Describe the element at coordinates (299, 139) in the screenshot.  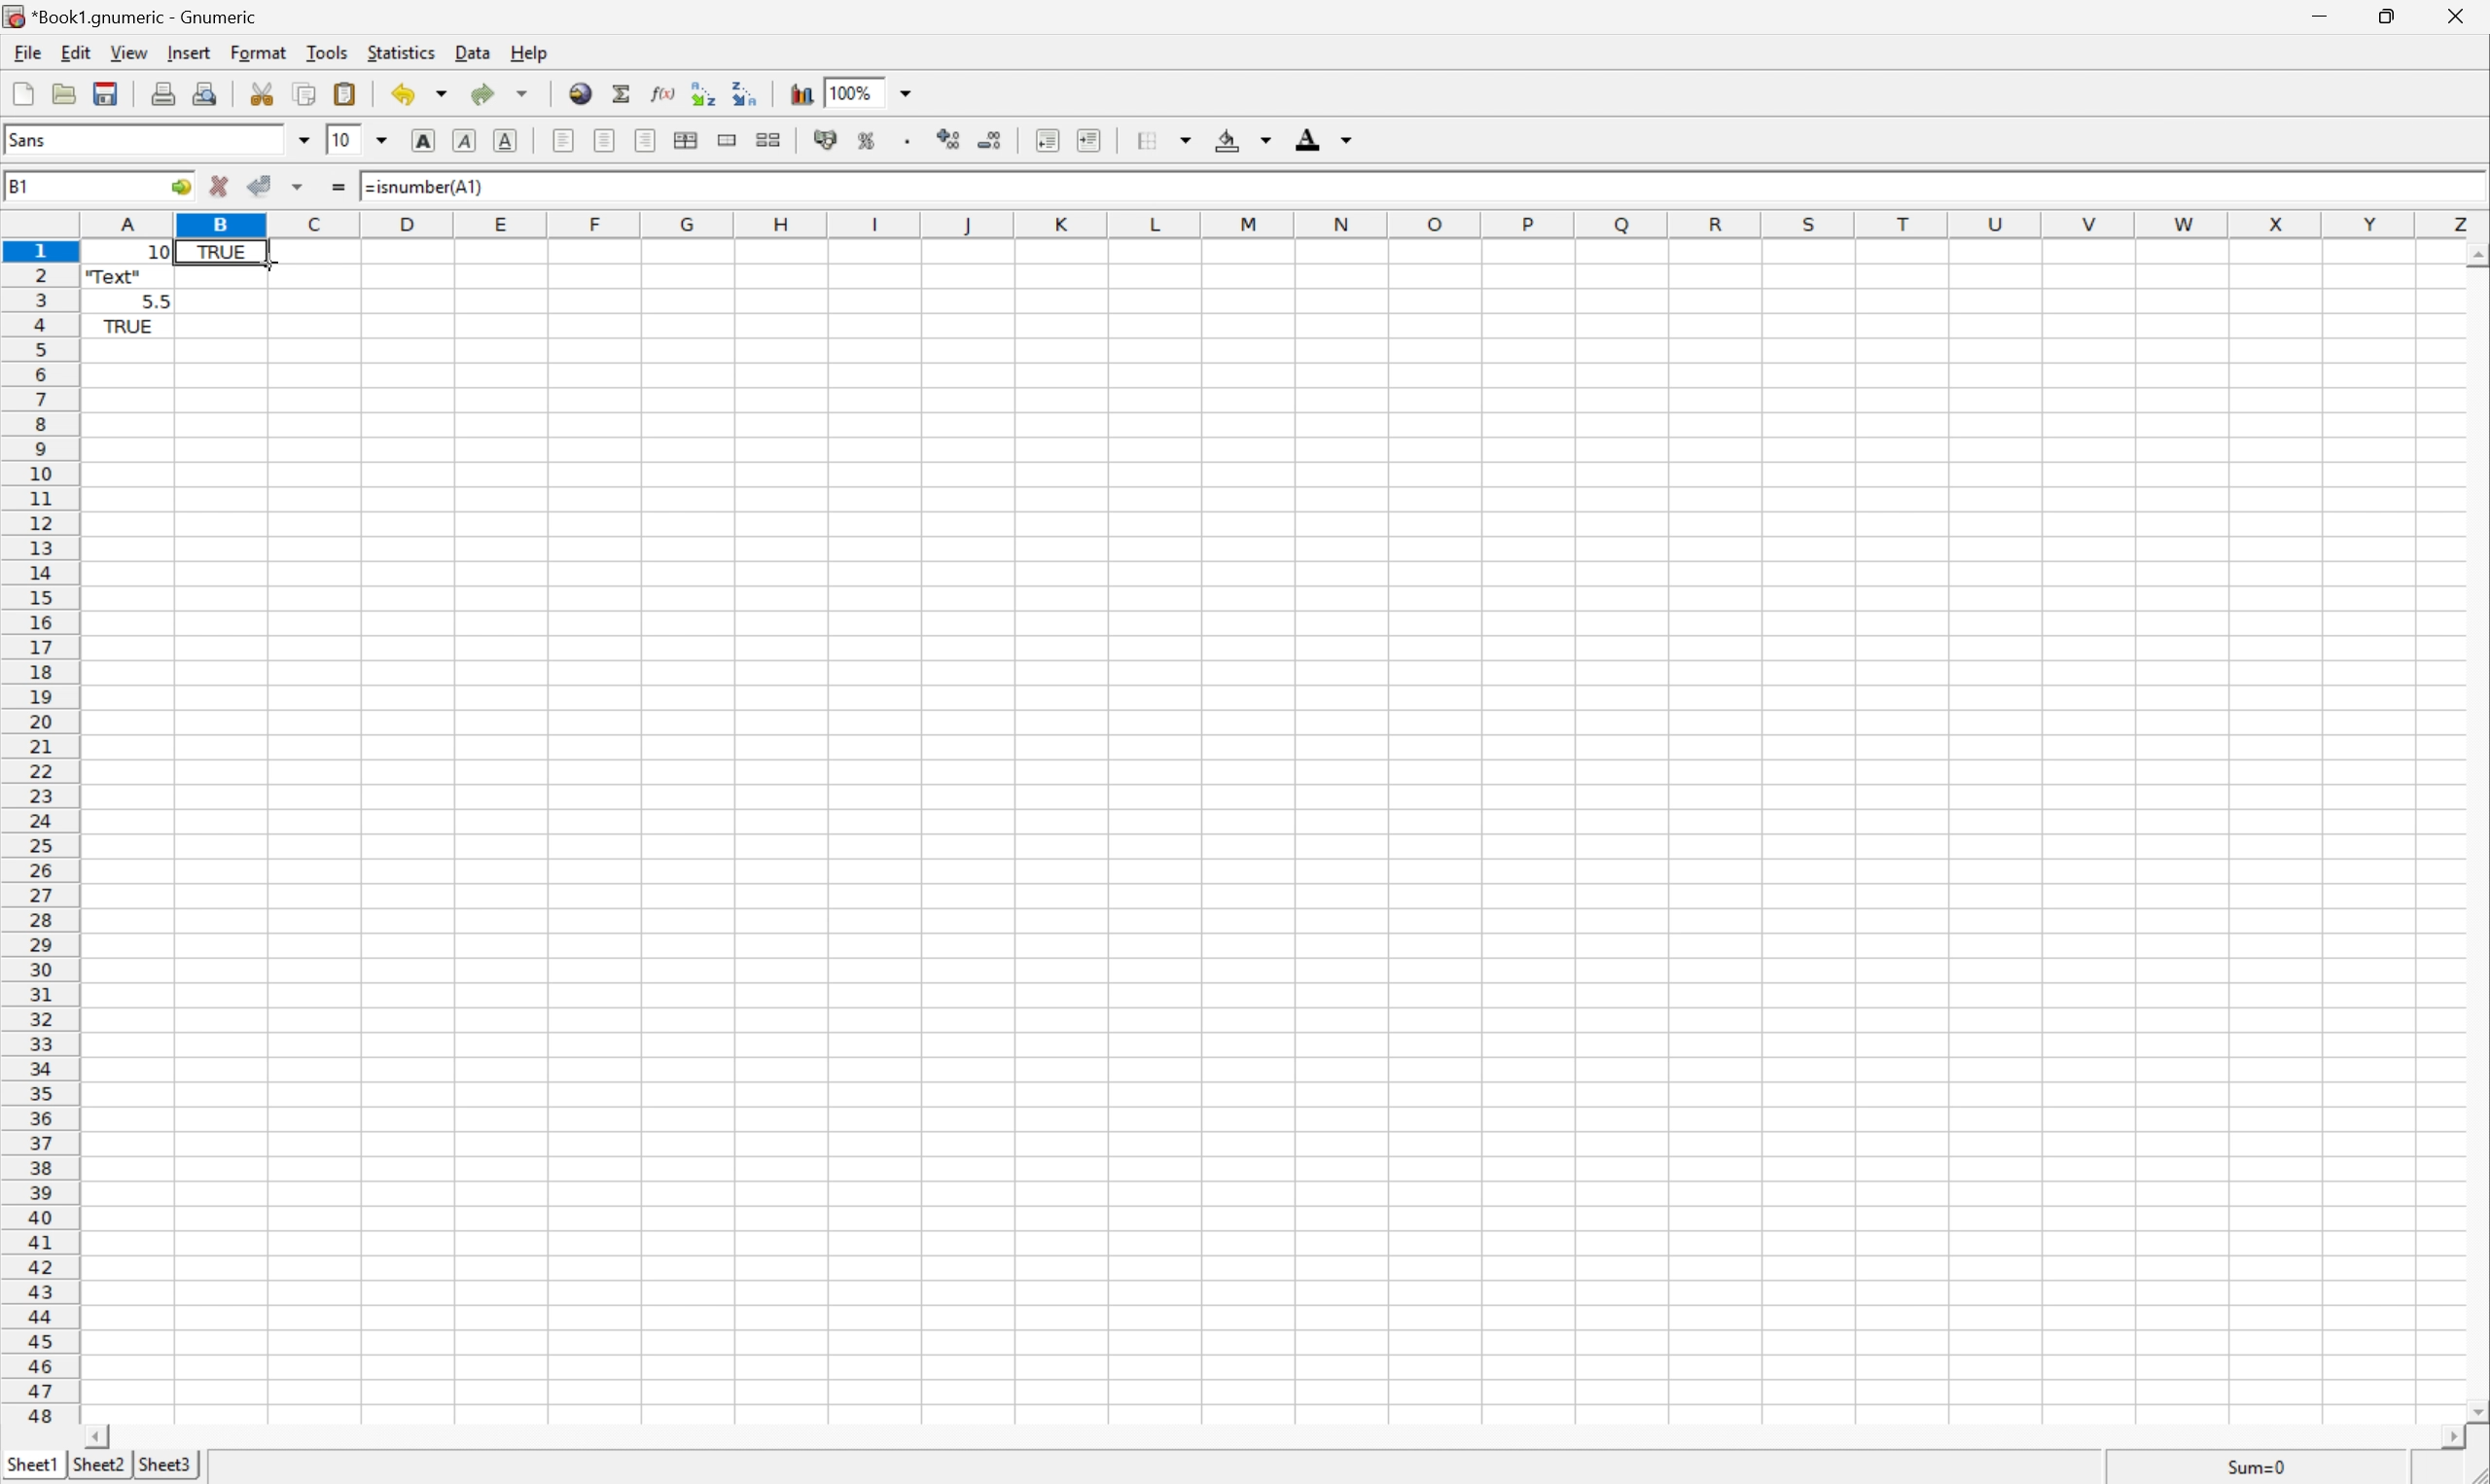
I see `Drop Down` at that location.